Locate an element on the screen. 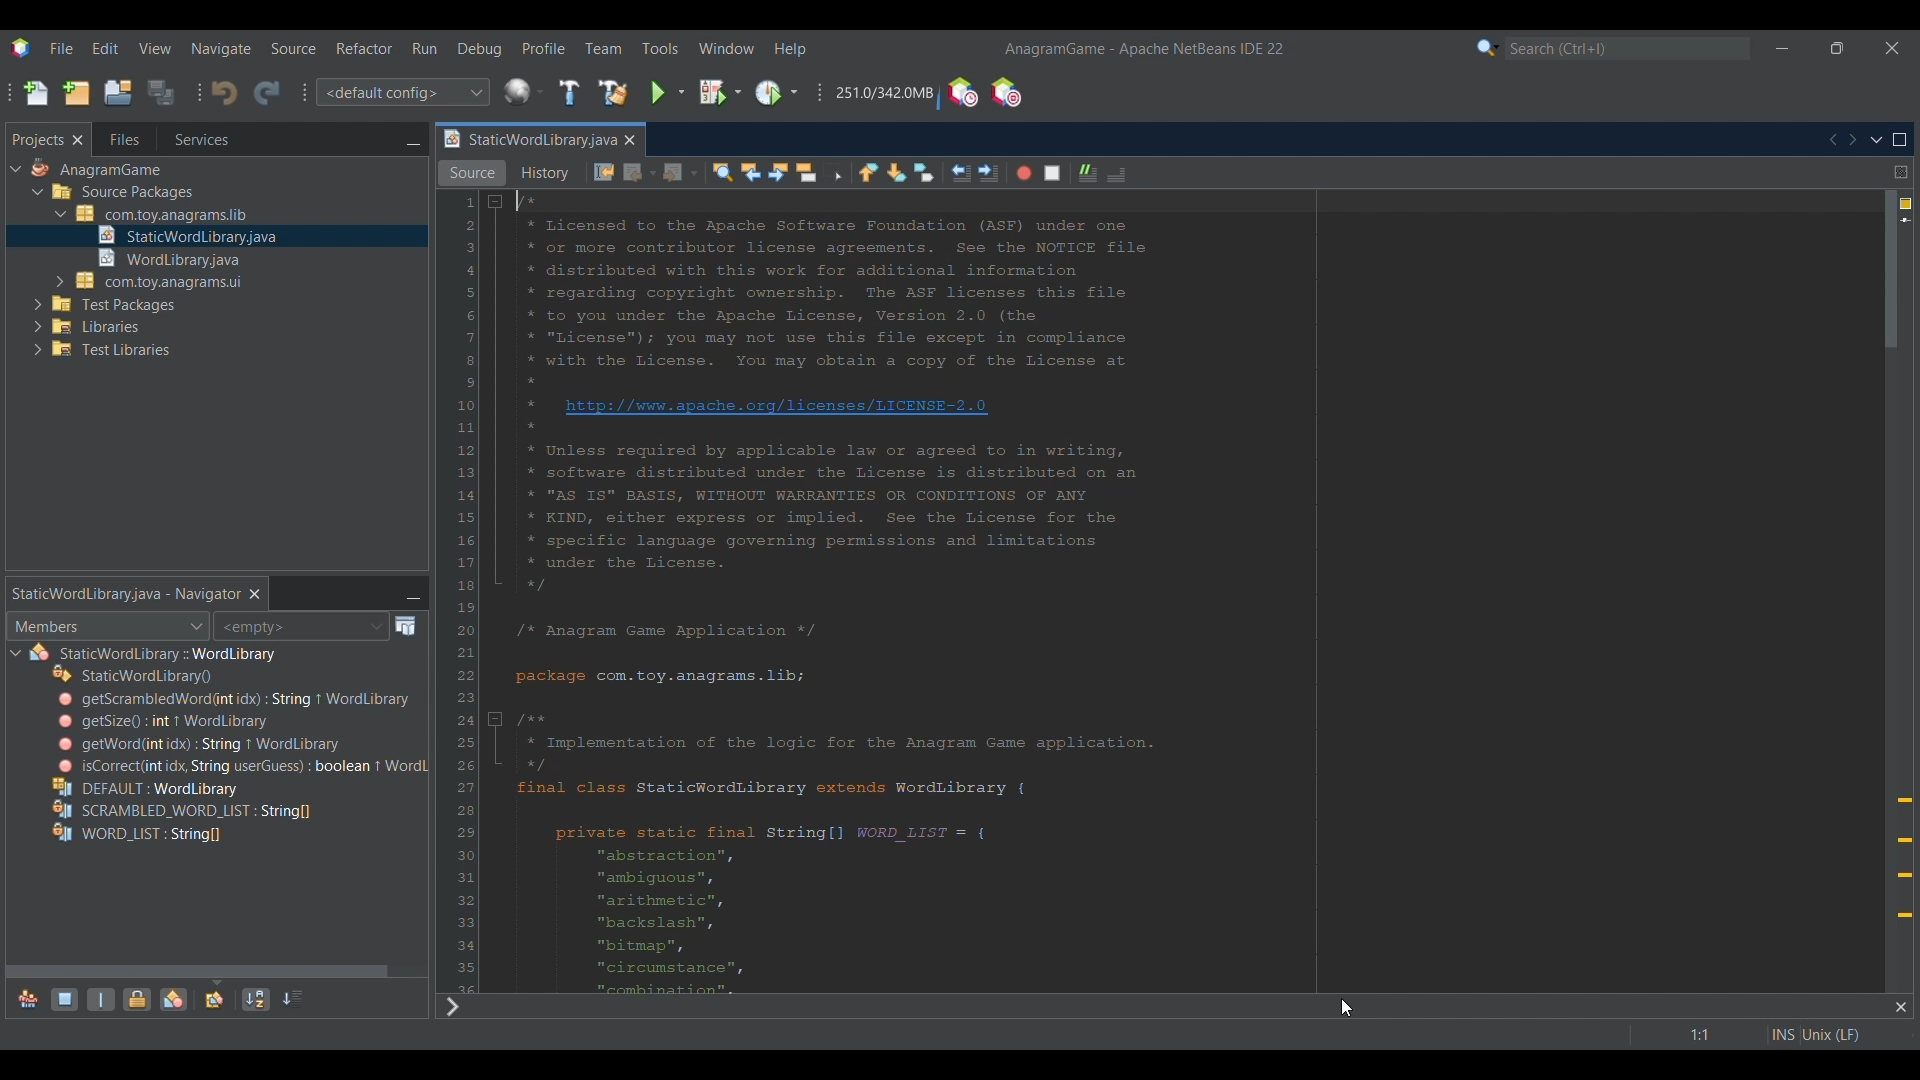 The height and width of the screenshot is (1080, 1920).  is located at coordinates (137, 836).